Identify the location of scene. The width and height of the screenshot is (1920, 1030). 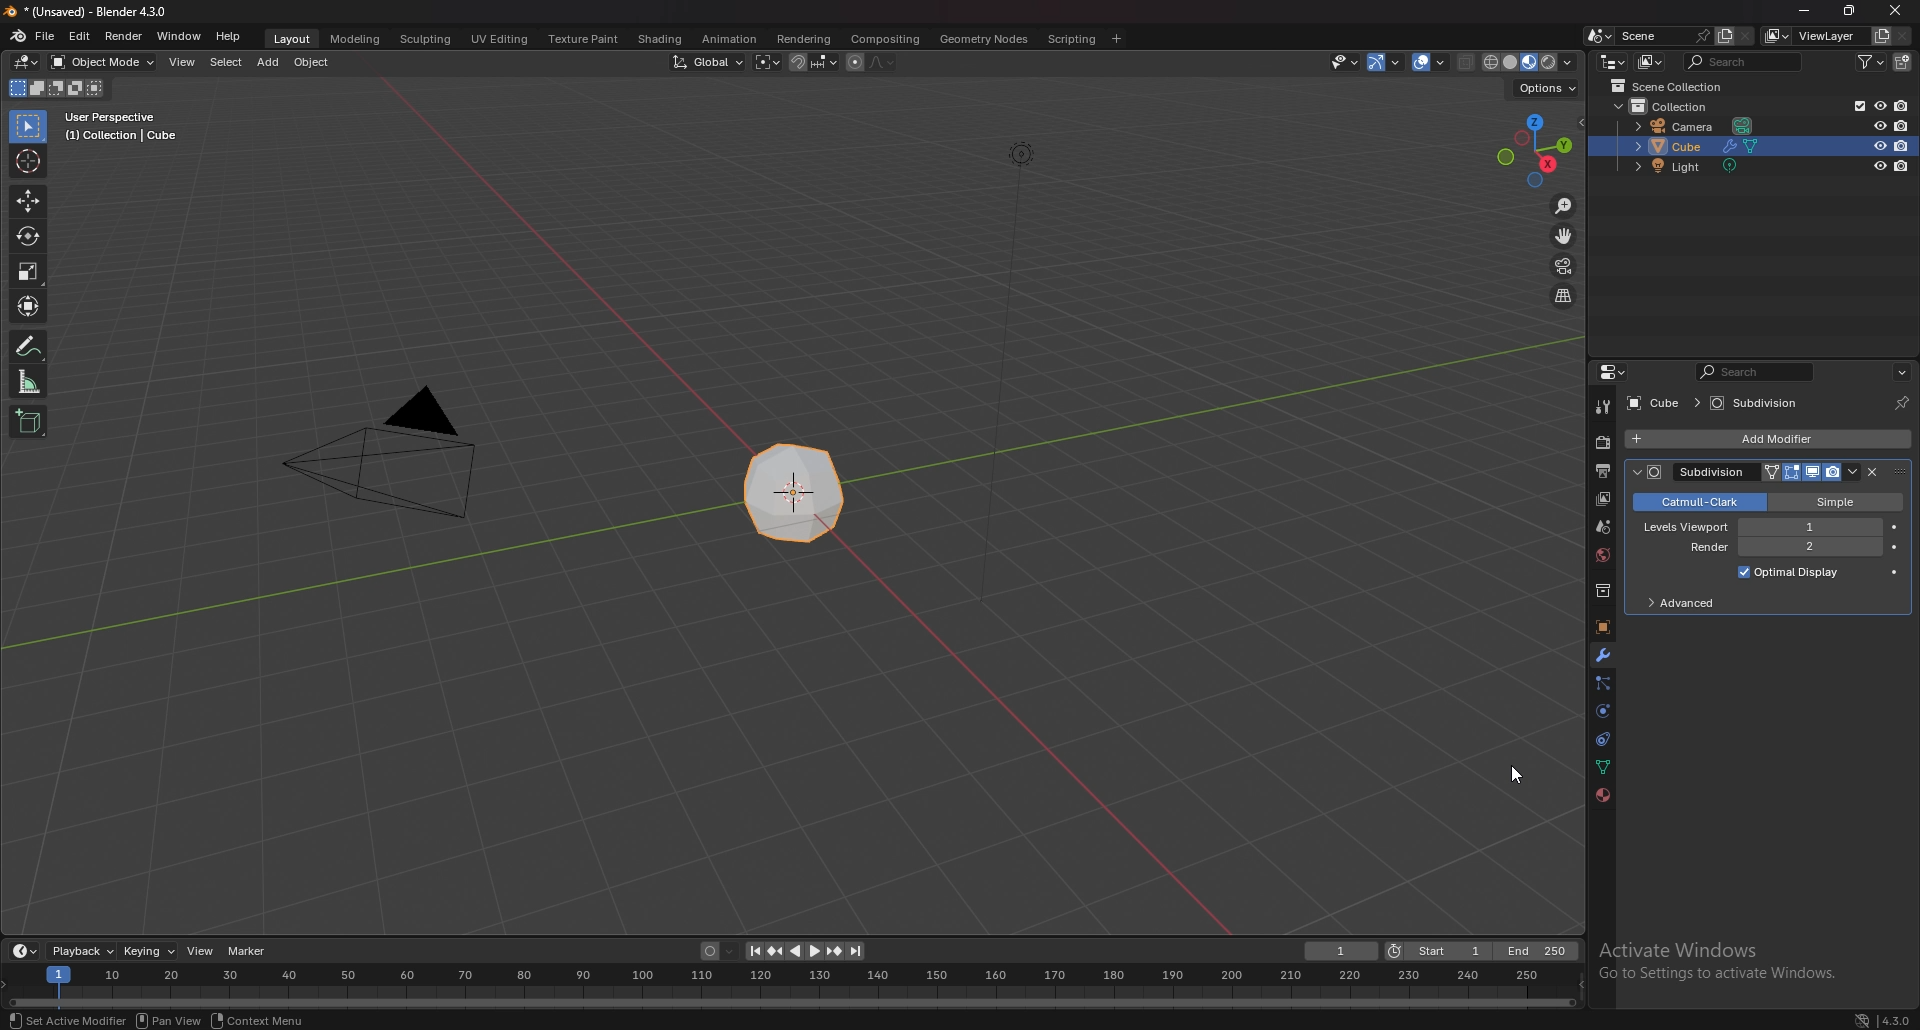
(1602, 525).